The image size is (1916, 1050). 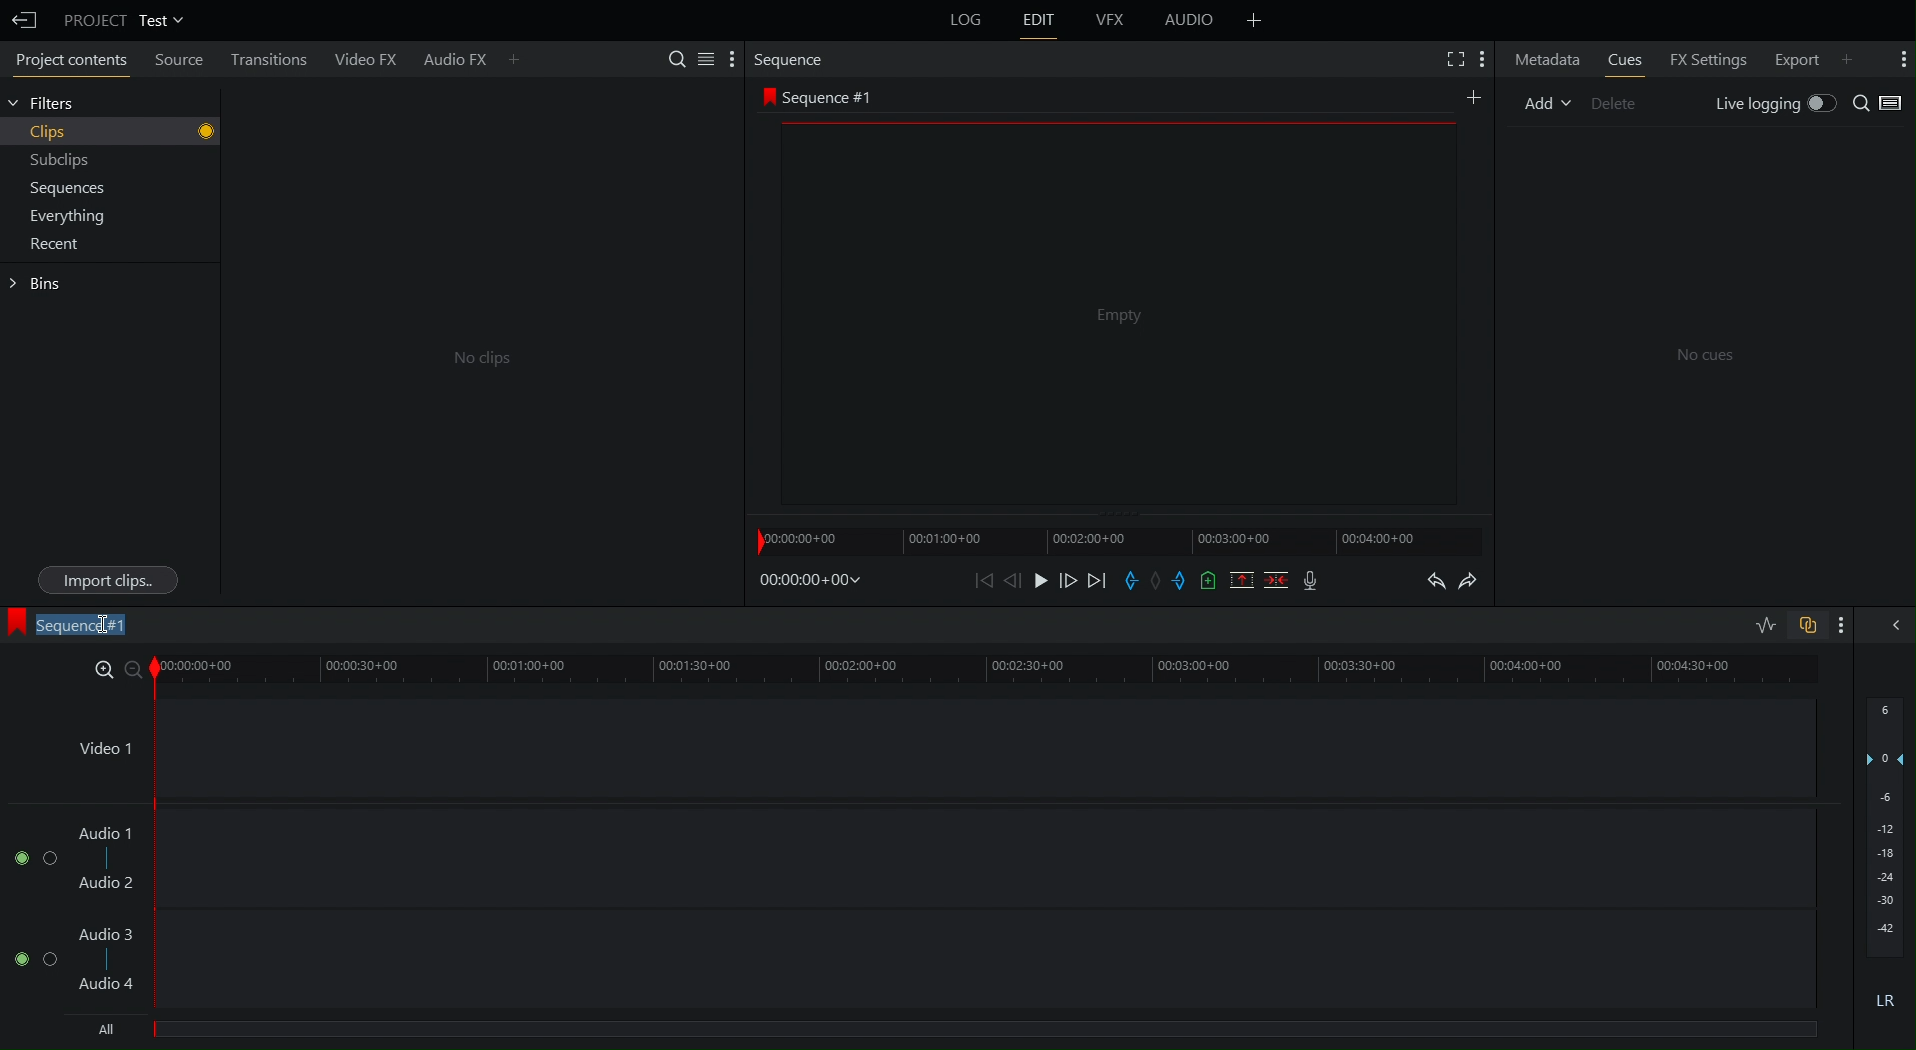 I want to click on Search, so click(x=1863, y=102).